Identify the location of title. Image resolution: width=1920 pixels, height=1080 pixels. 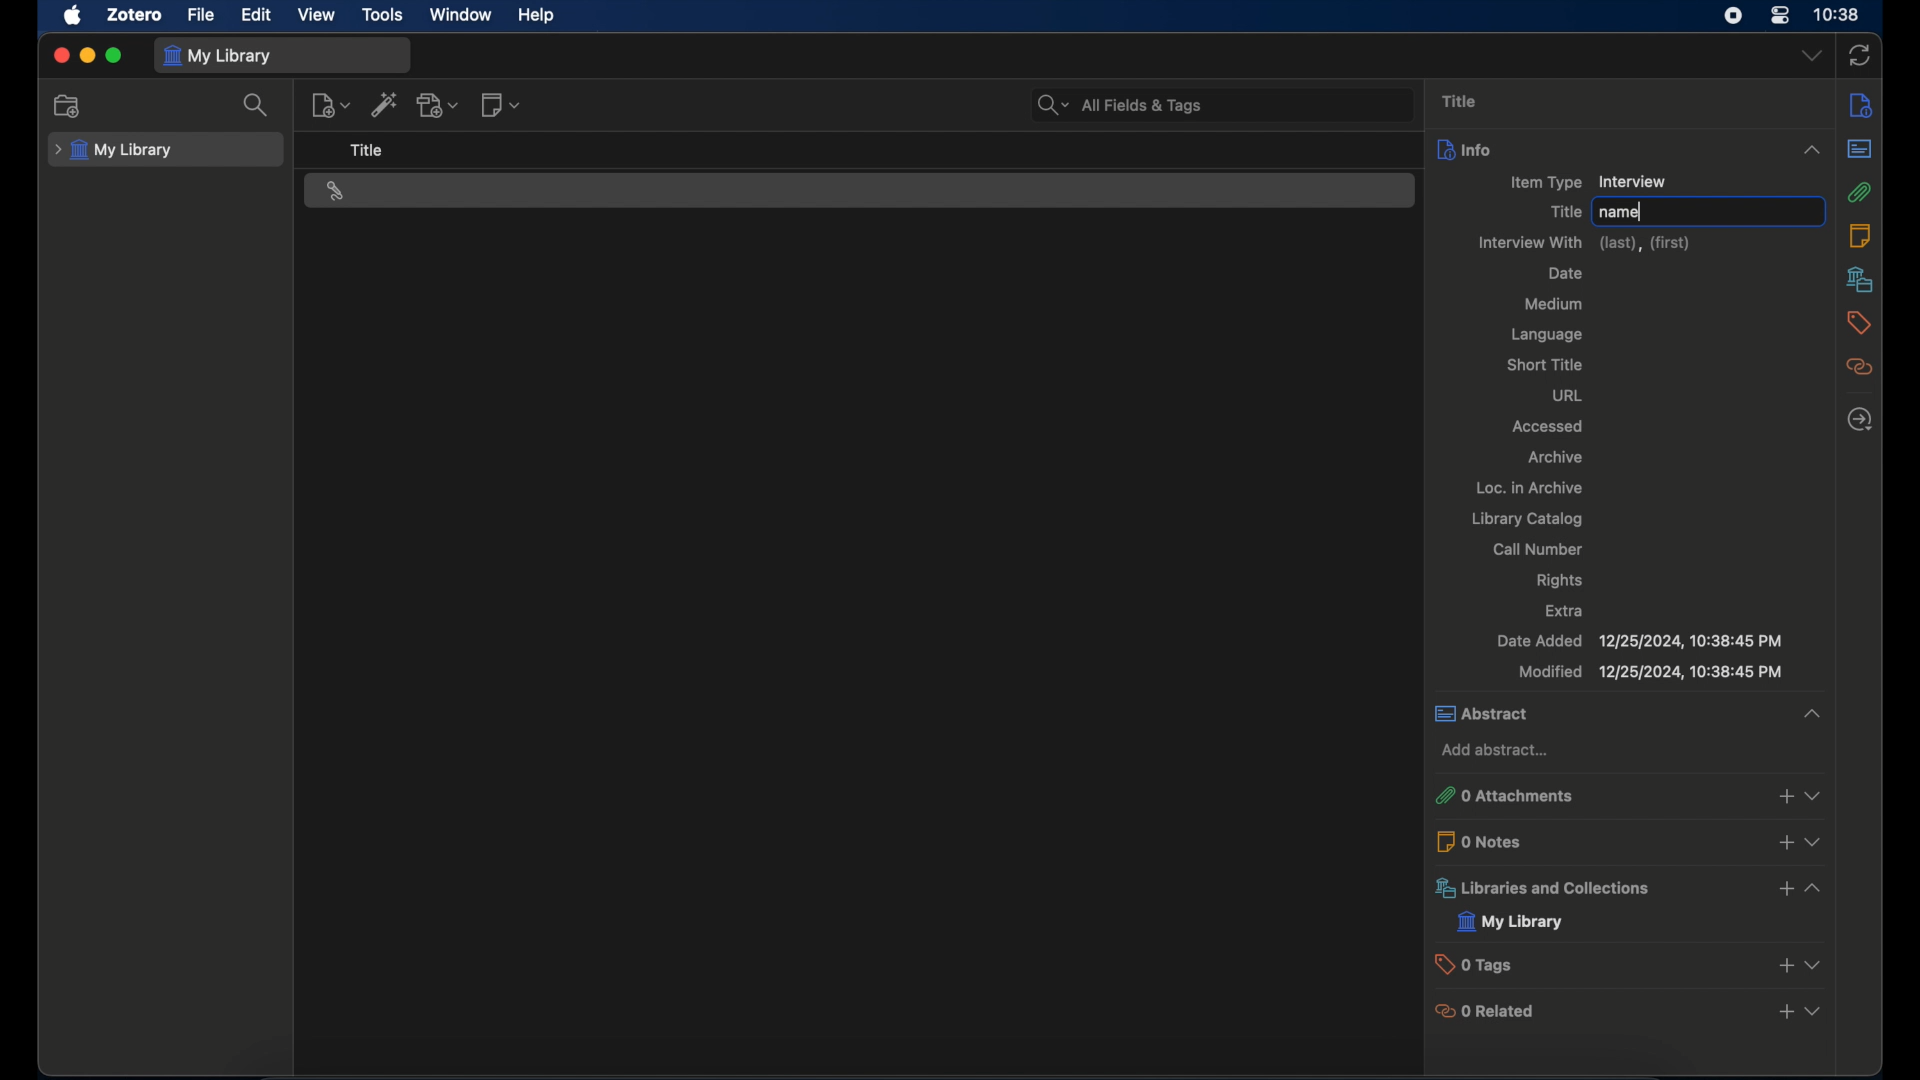
(1566, 212).